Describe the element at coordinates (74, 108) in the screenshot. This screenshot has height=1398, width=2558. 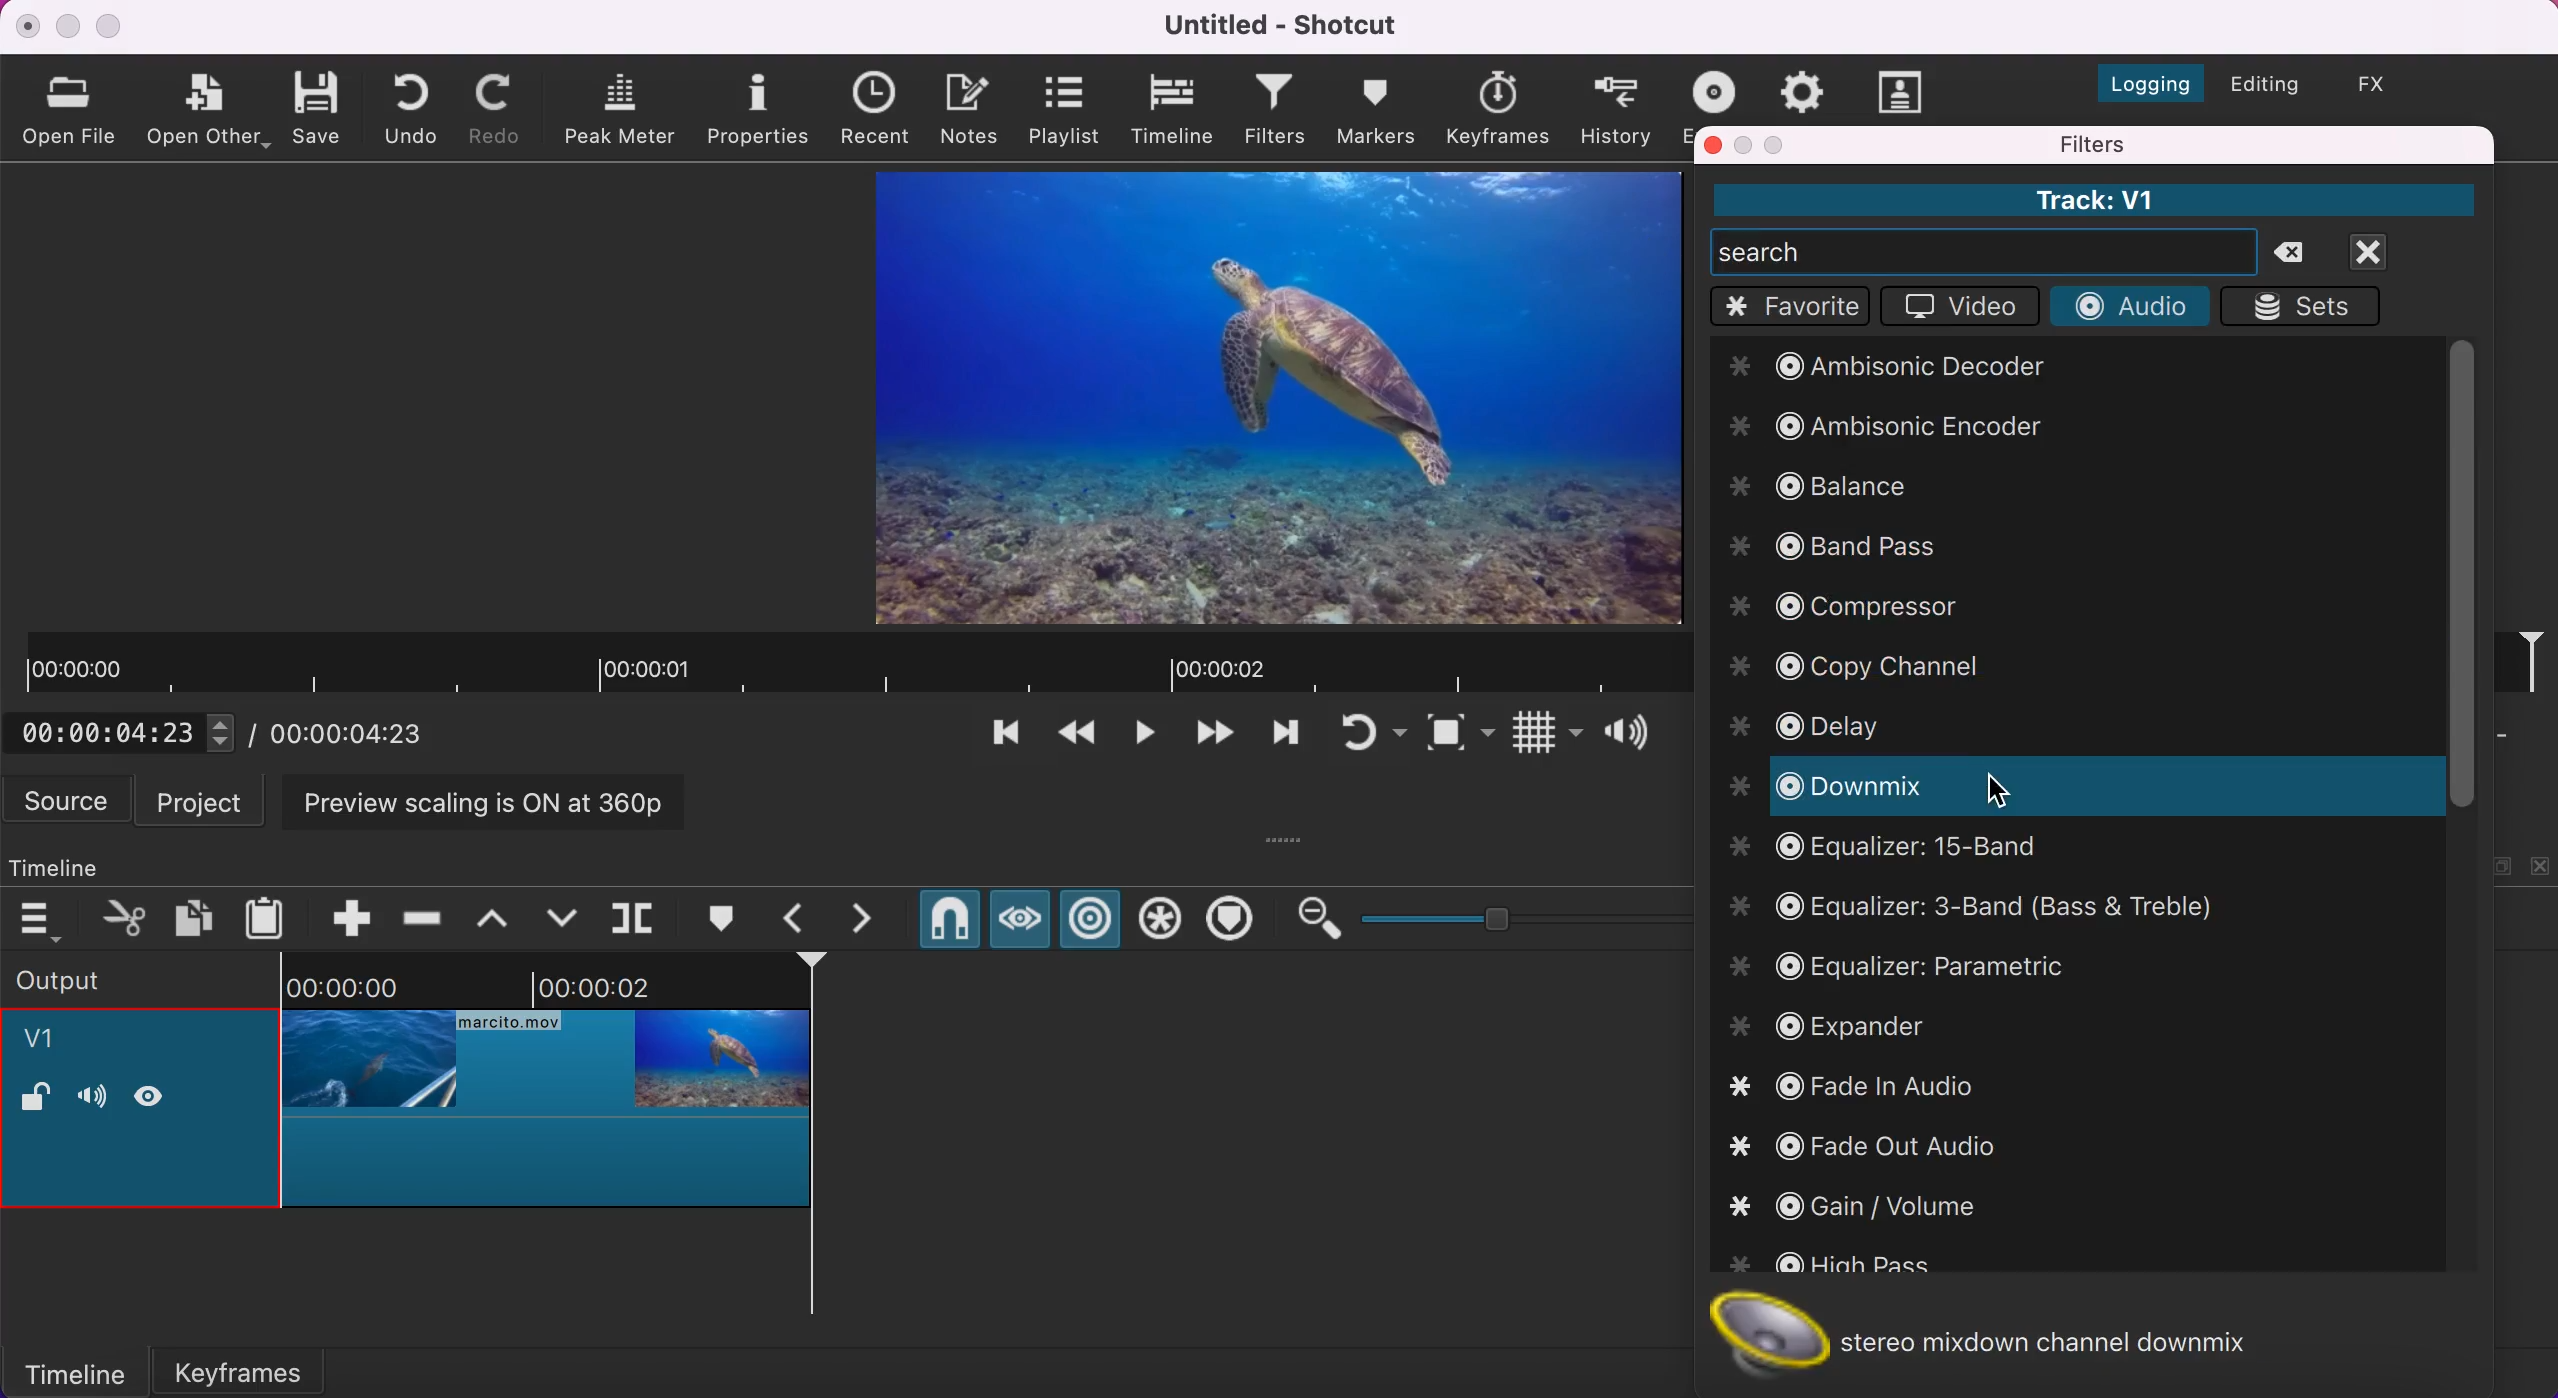
I see `open file` at that location.